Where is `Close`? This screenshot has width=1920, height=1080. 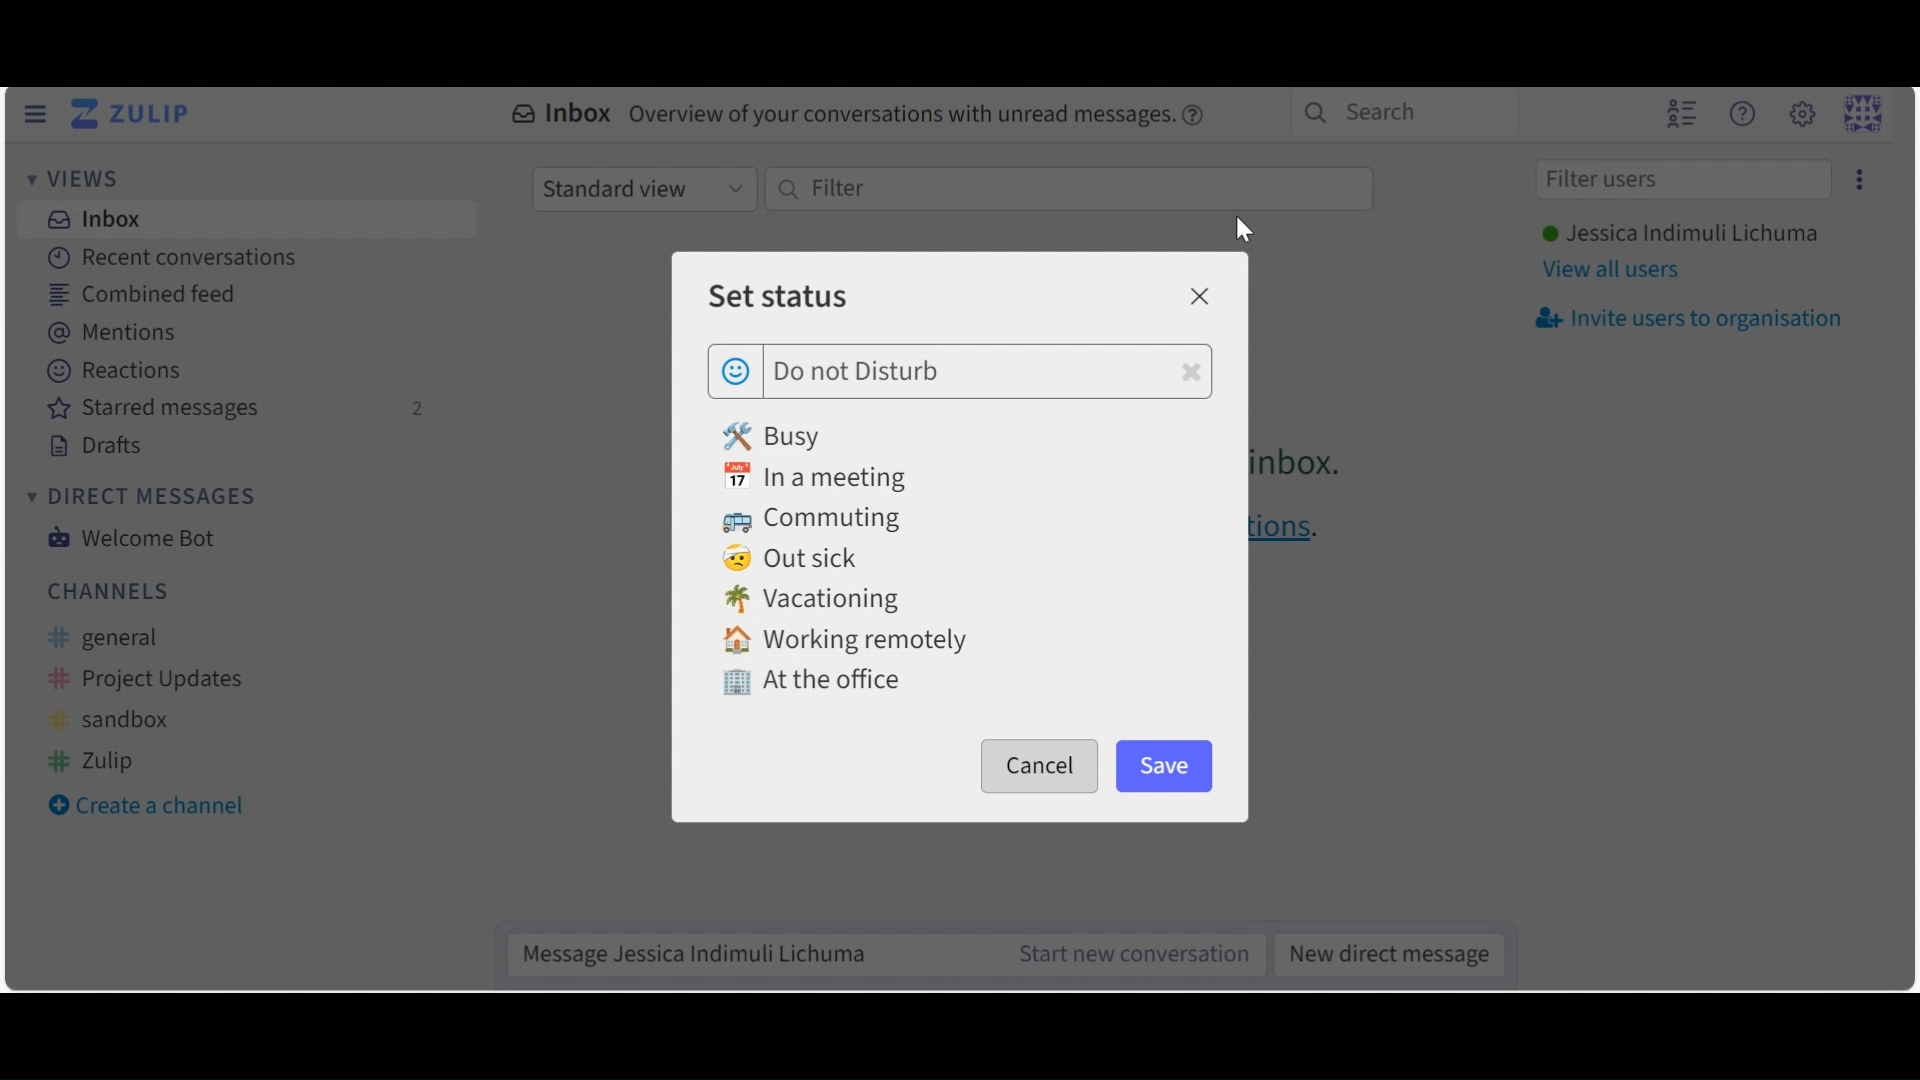
Close is located at coordinates (1198, 296).